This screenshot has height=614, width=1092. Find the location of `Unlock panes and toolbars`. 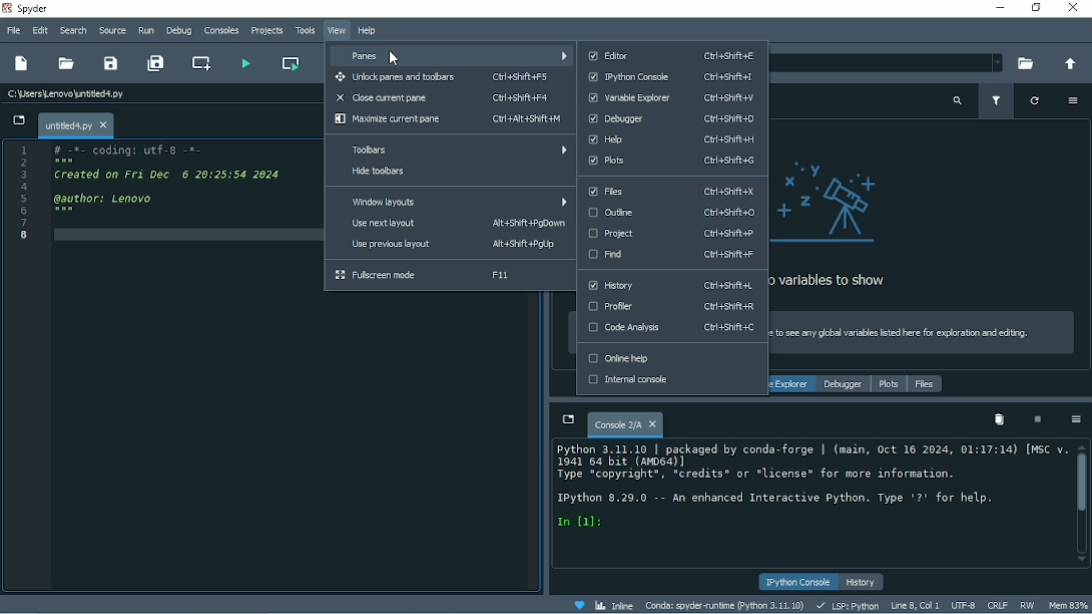

Unlock panes and toolbars is located at coordinates (442, 78).